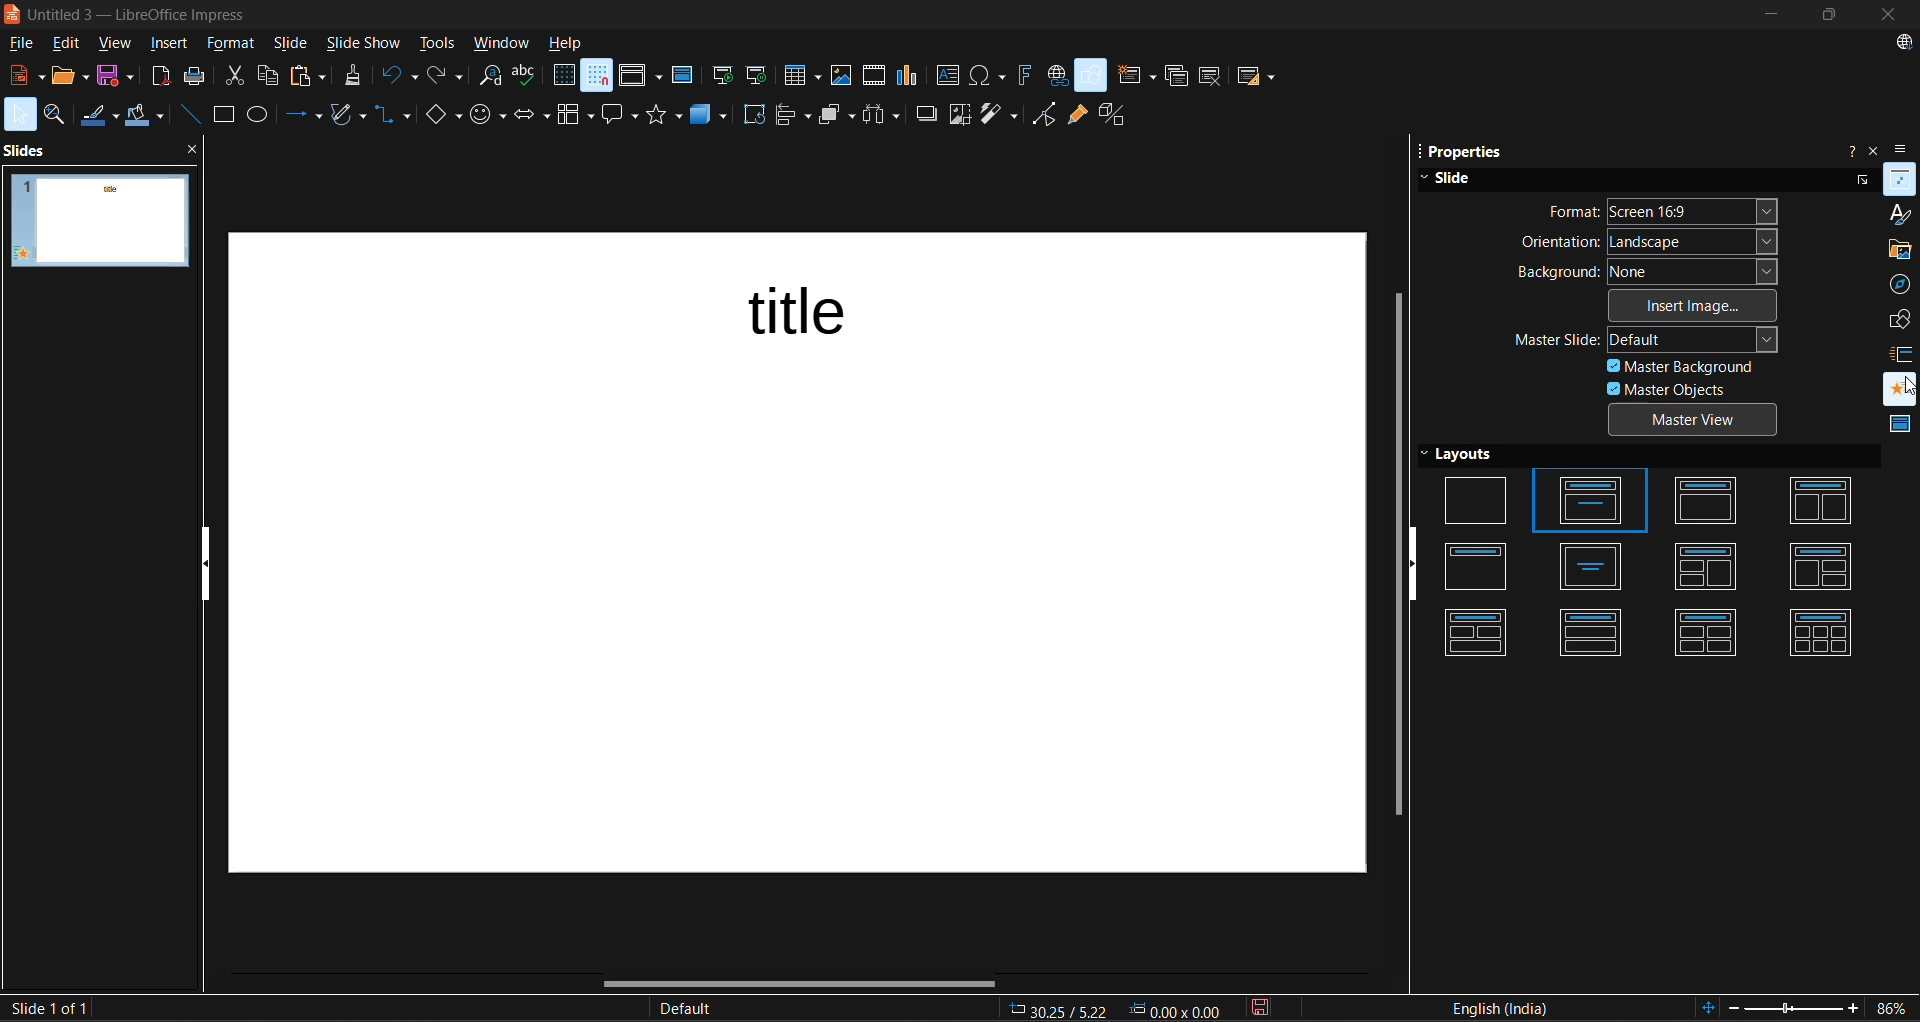 This screenshot has width=1920, height=1022. Describe the element at coordinates (201, 76) in the screenshot. I see `print` at that location.